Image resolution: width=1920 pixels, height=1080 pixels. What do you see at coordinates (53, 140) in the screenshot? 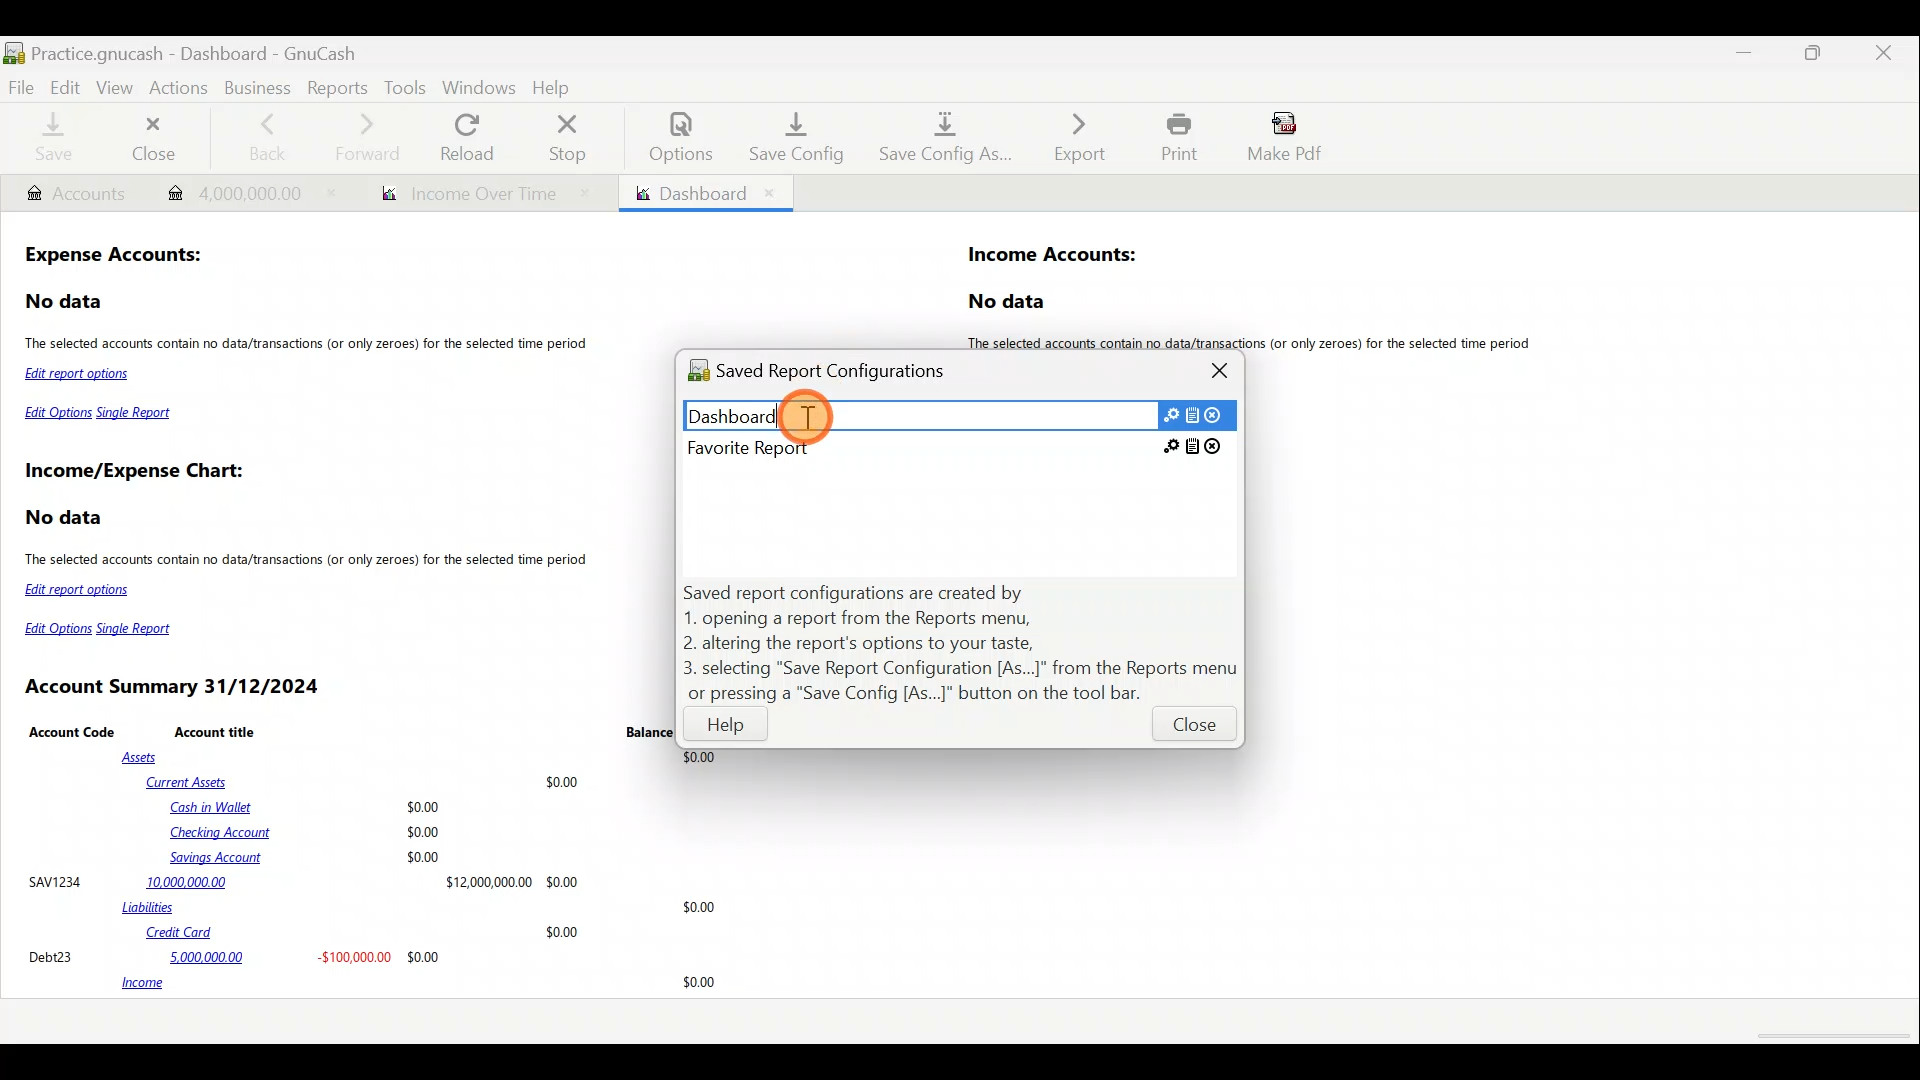
I see `Save` at bounding box center [53, 140].